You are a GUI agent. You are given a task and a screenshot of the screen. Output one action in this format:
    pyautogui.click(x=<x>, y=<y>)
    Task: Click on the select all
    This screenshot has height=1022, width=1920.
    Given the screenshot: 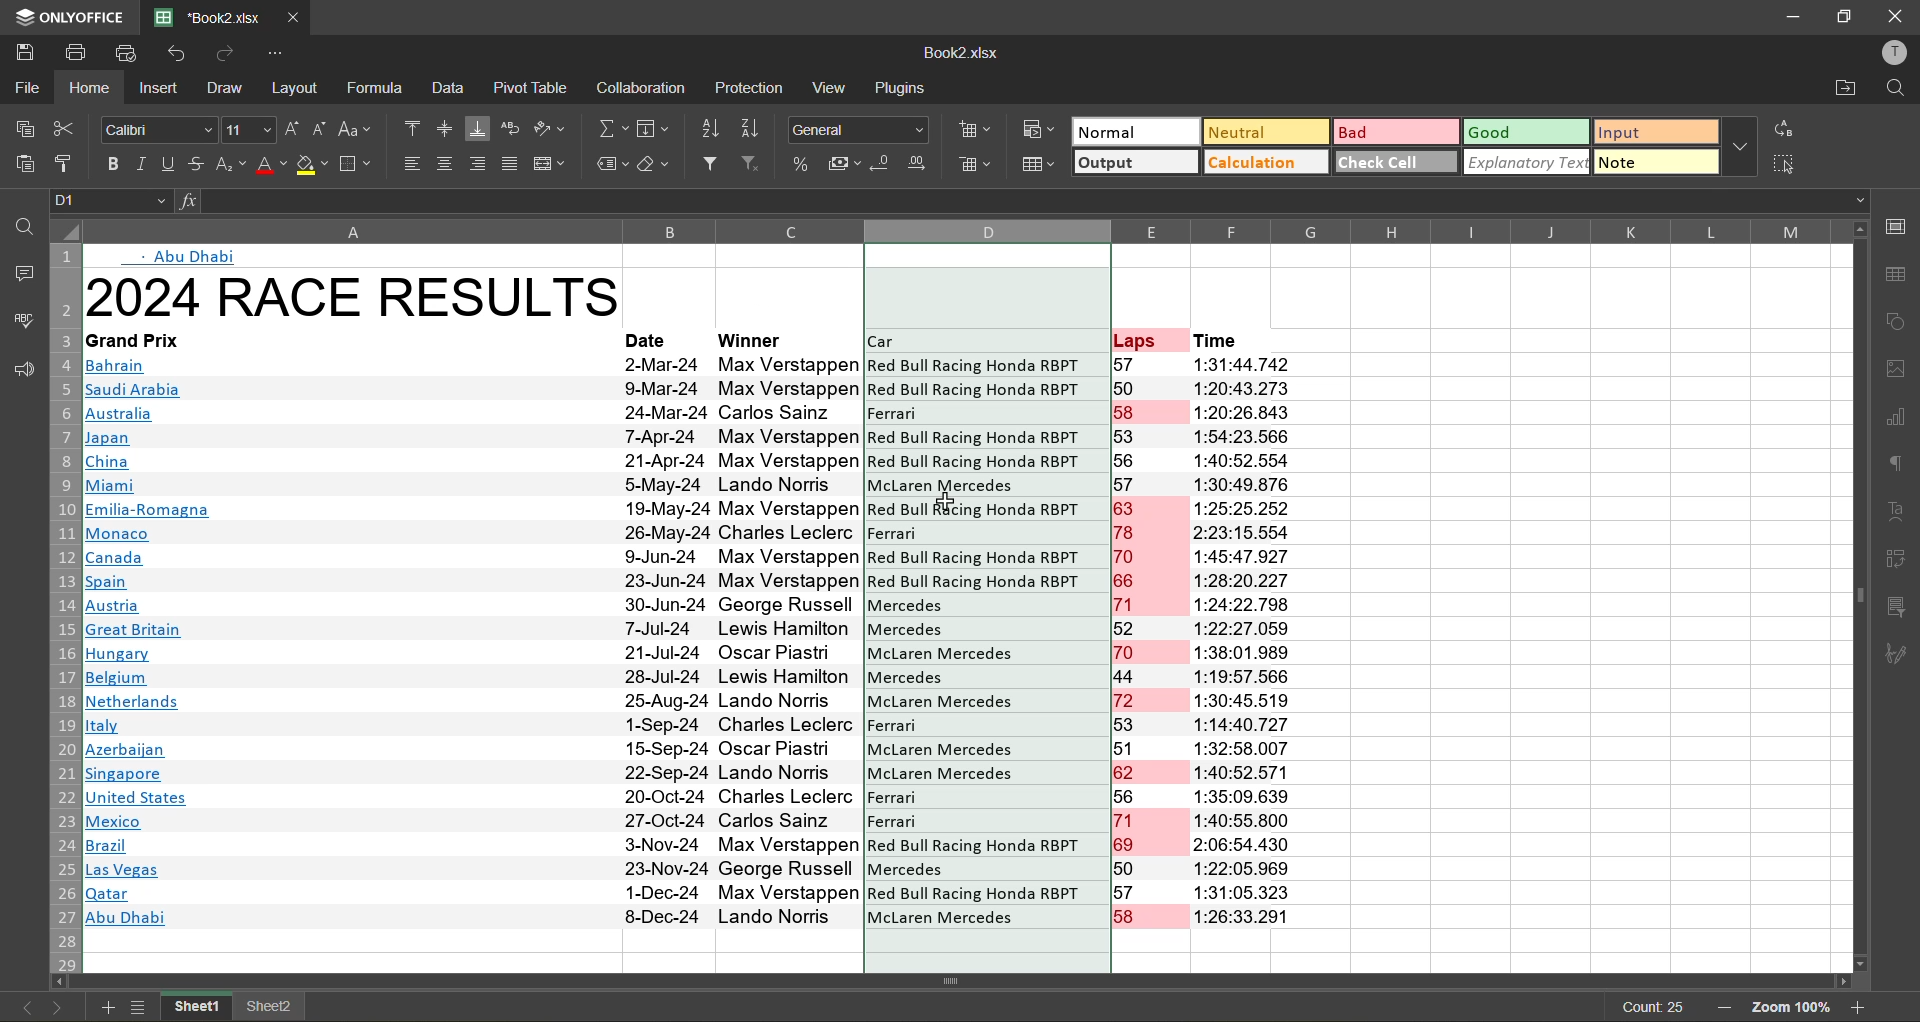 What is the action you would take?
    pyautogui.click(x=1783, y=162)
    